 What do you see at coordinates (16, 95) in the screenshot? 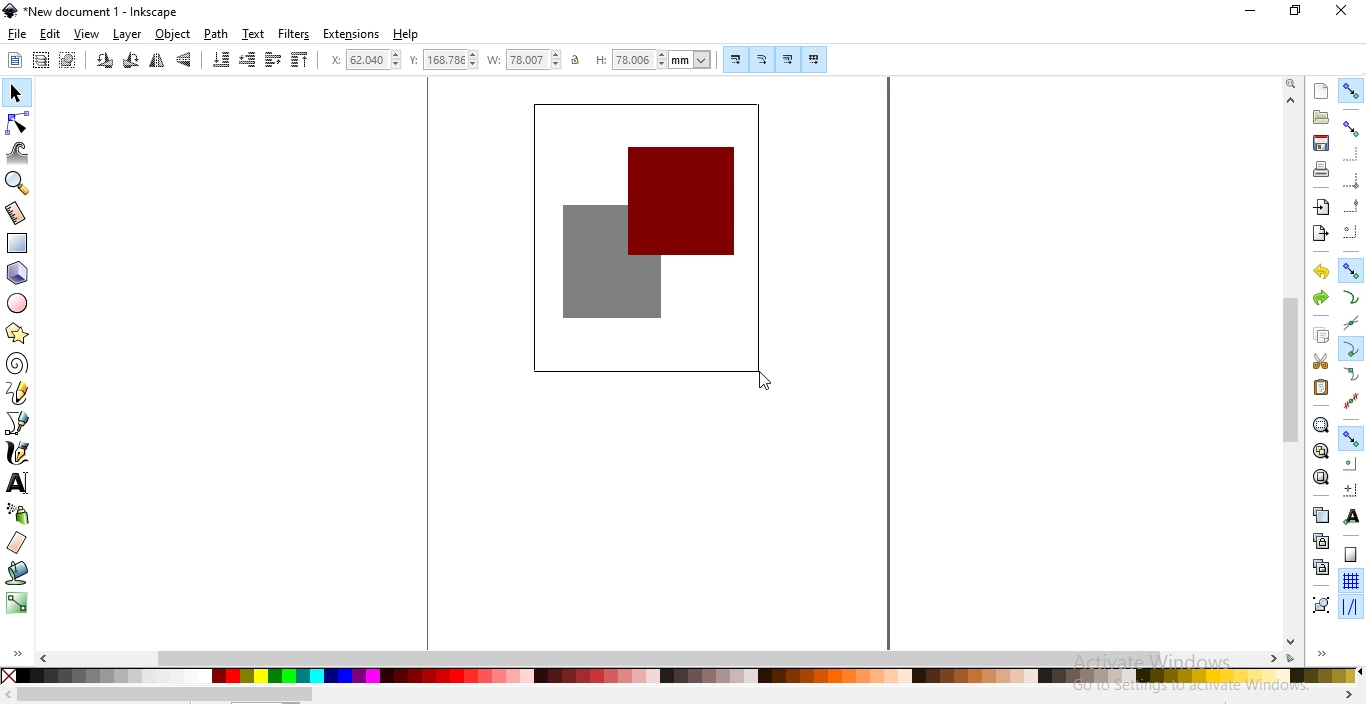
I see `select and transform objects` at bounding box center [16, 95].